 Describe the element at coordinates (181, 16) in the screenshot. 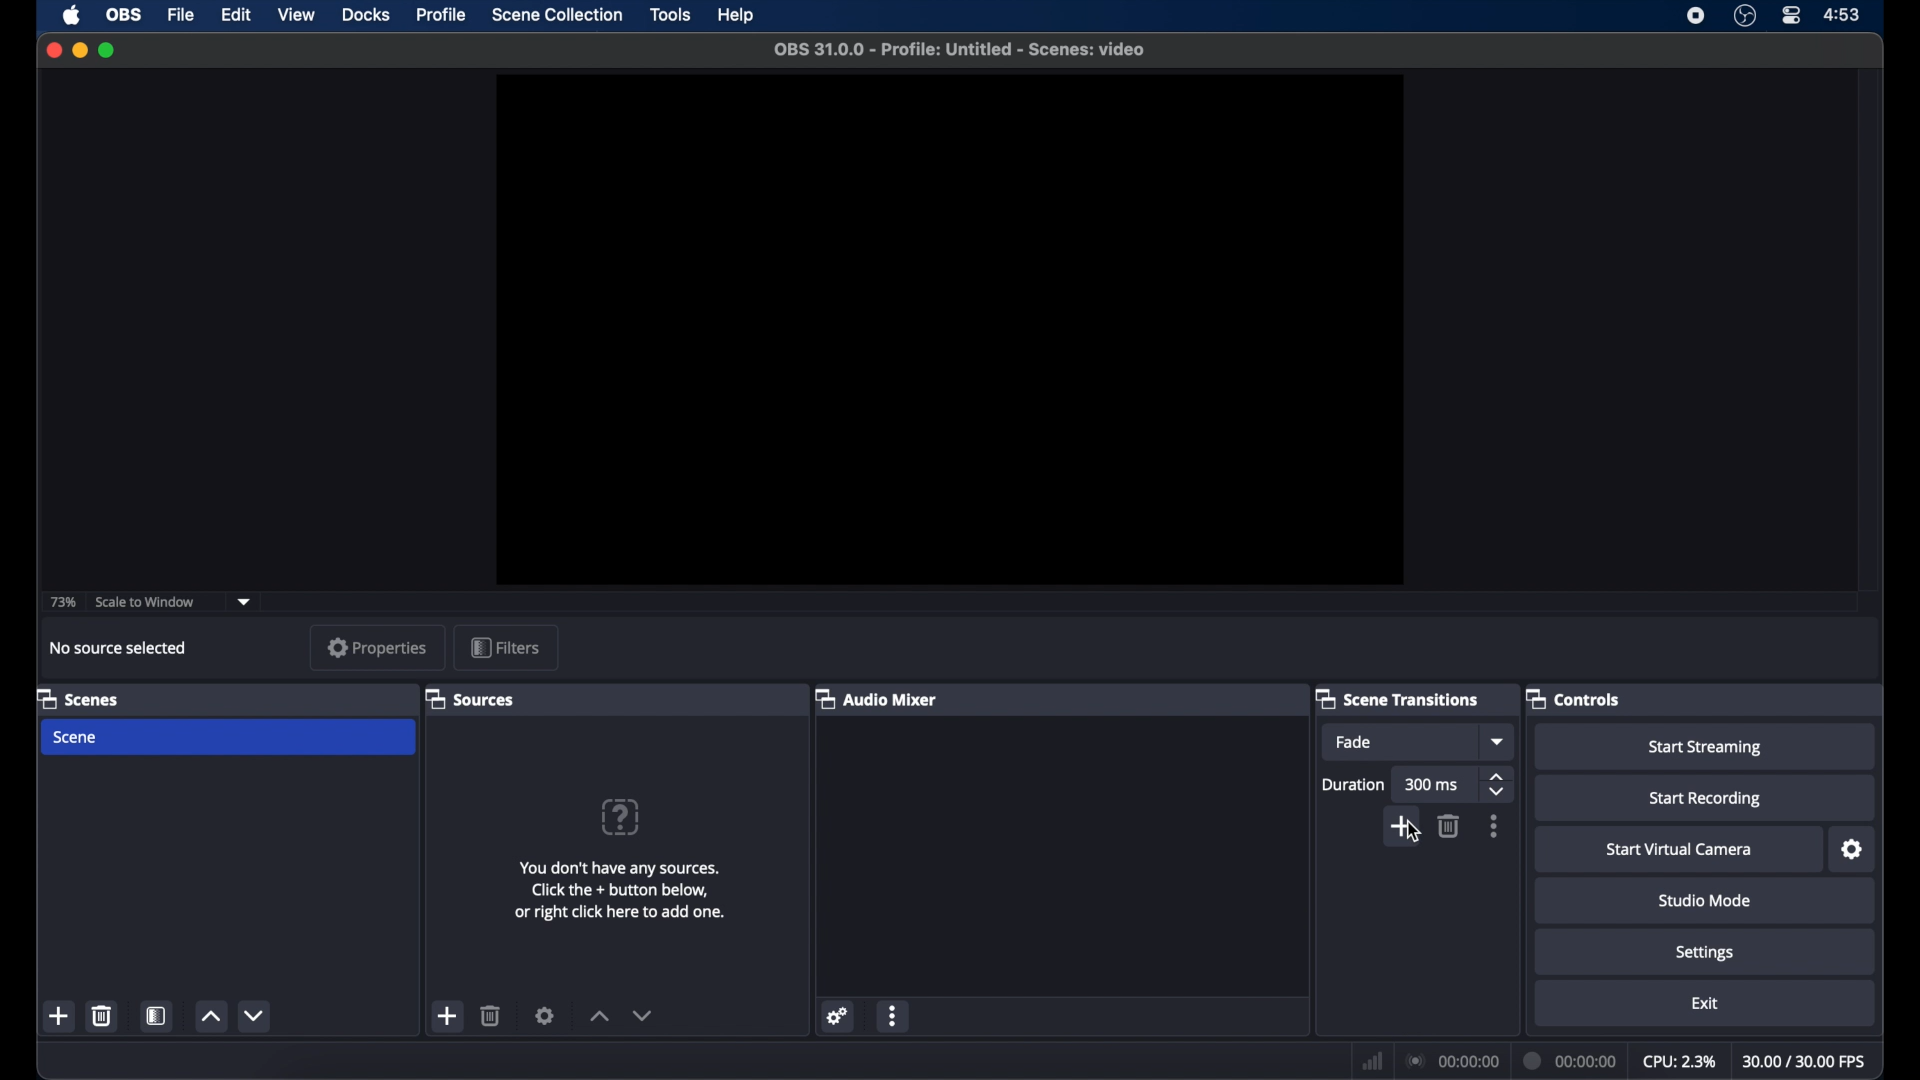

I see `file` at that location.